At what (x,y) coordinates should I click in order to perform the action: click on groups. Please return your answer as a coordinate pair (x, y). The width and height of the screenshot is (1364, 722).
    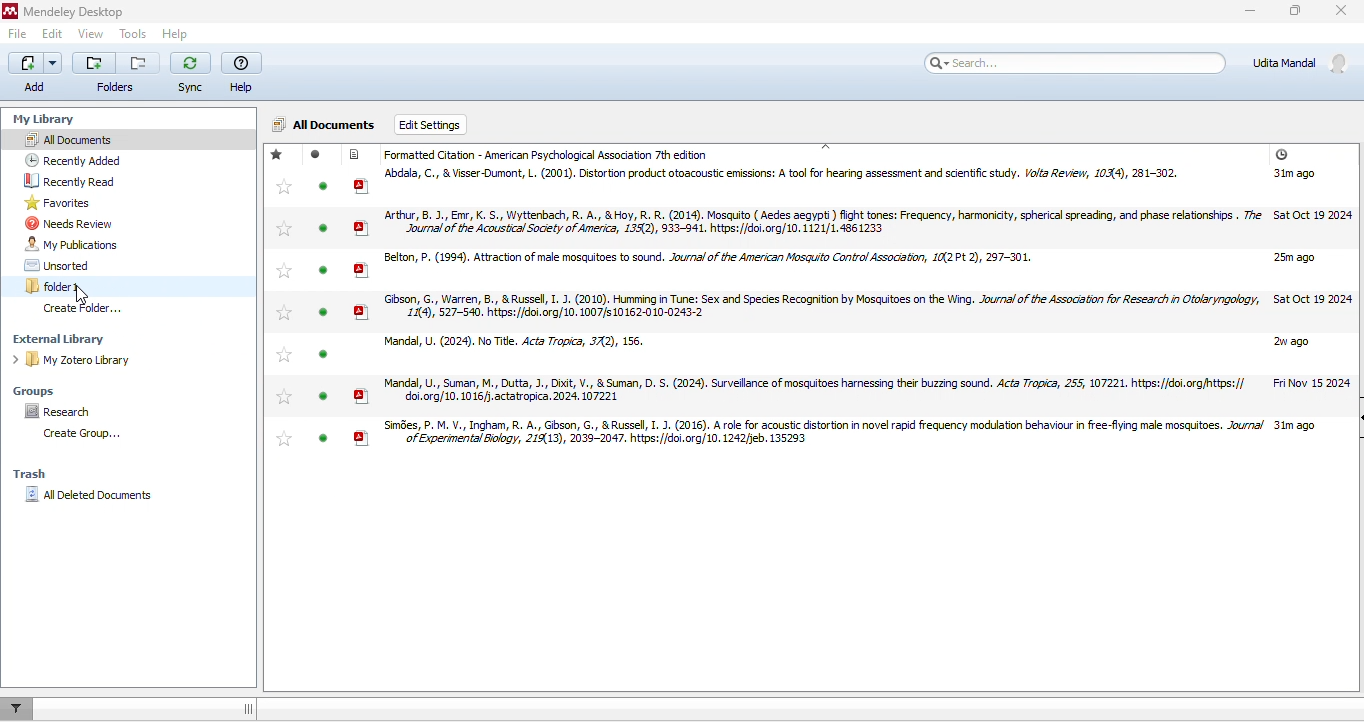
    Looking at the image, I should click on (56, 386).